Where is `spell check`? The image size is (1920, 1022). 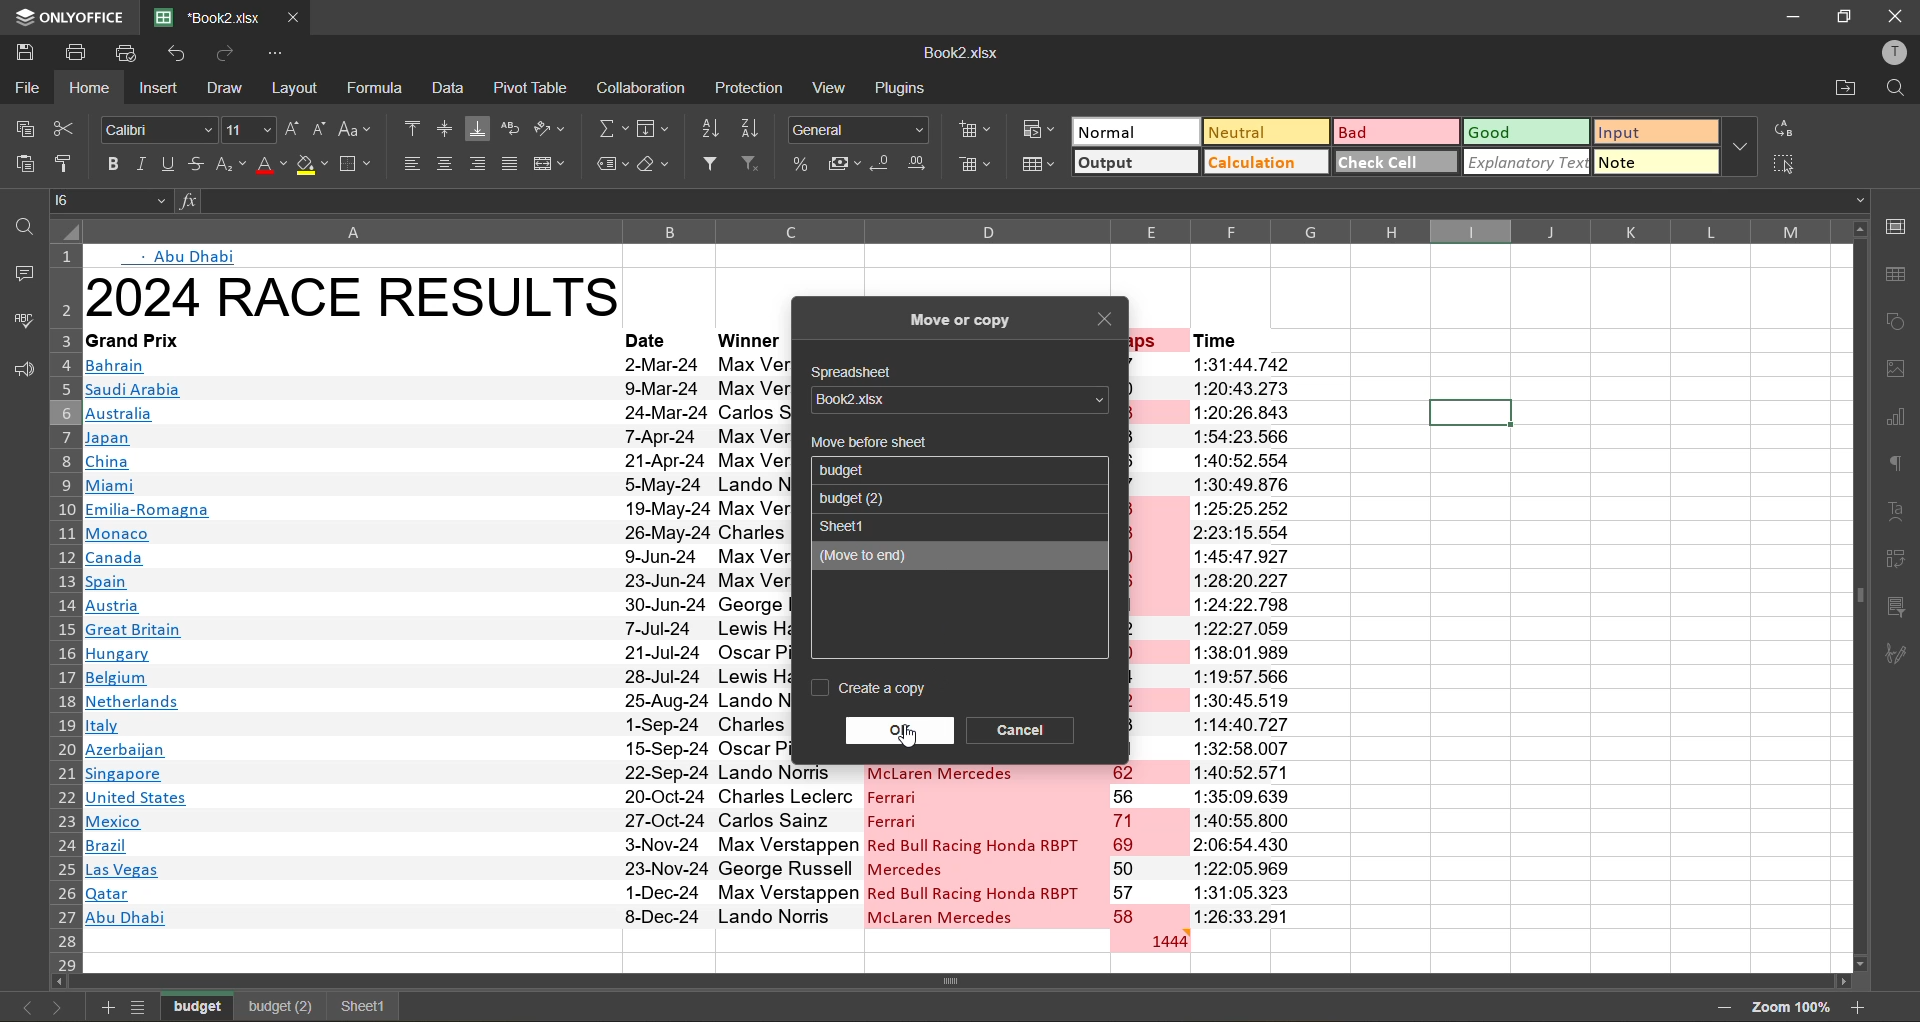
spell check is located at coordinates (22, 319).